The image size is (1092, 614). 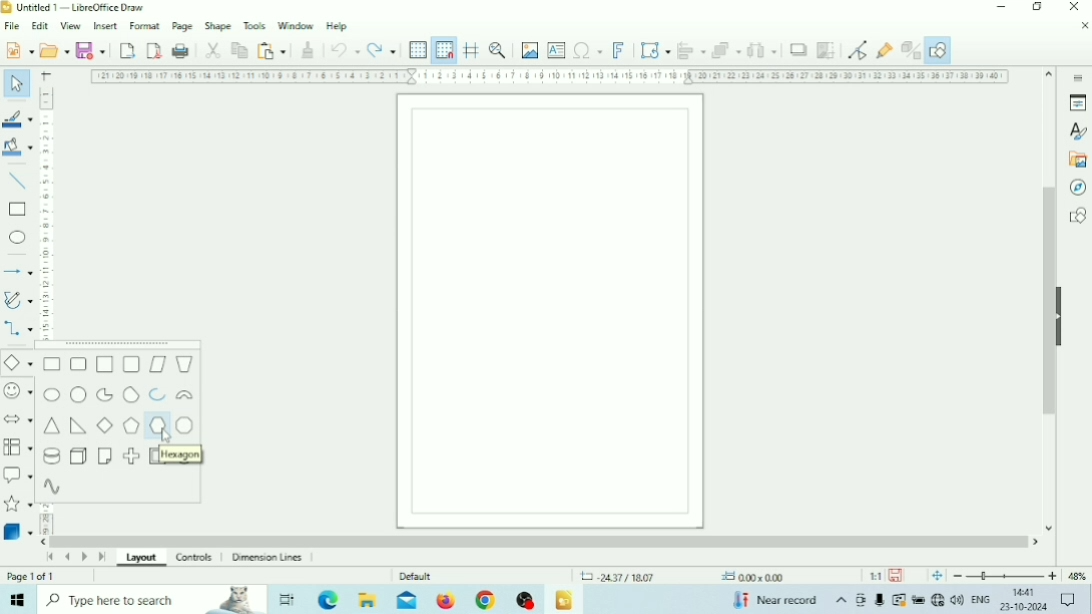 I want to click on Basic Shapes, so click(x=18, y=363).